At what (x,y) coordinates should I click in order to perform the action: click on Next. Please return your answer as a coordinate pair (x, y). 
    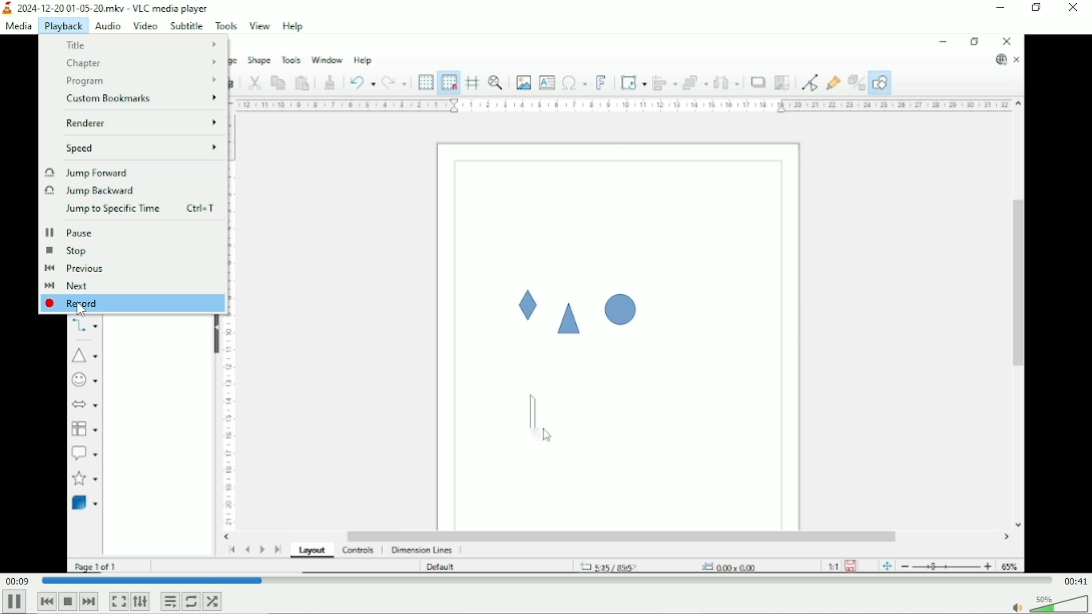
    Looking at the image, I should click on (89, 601).